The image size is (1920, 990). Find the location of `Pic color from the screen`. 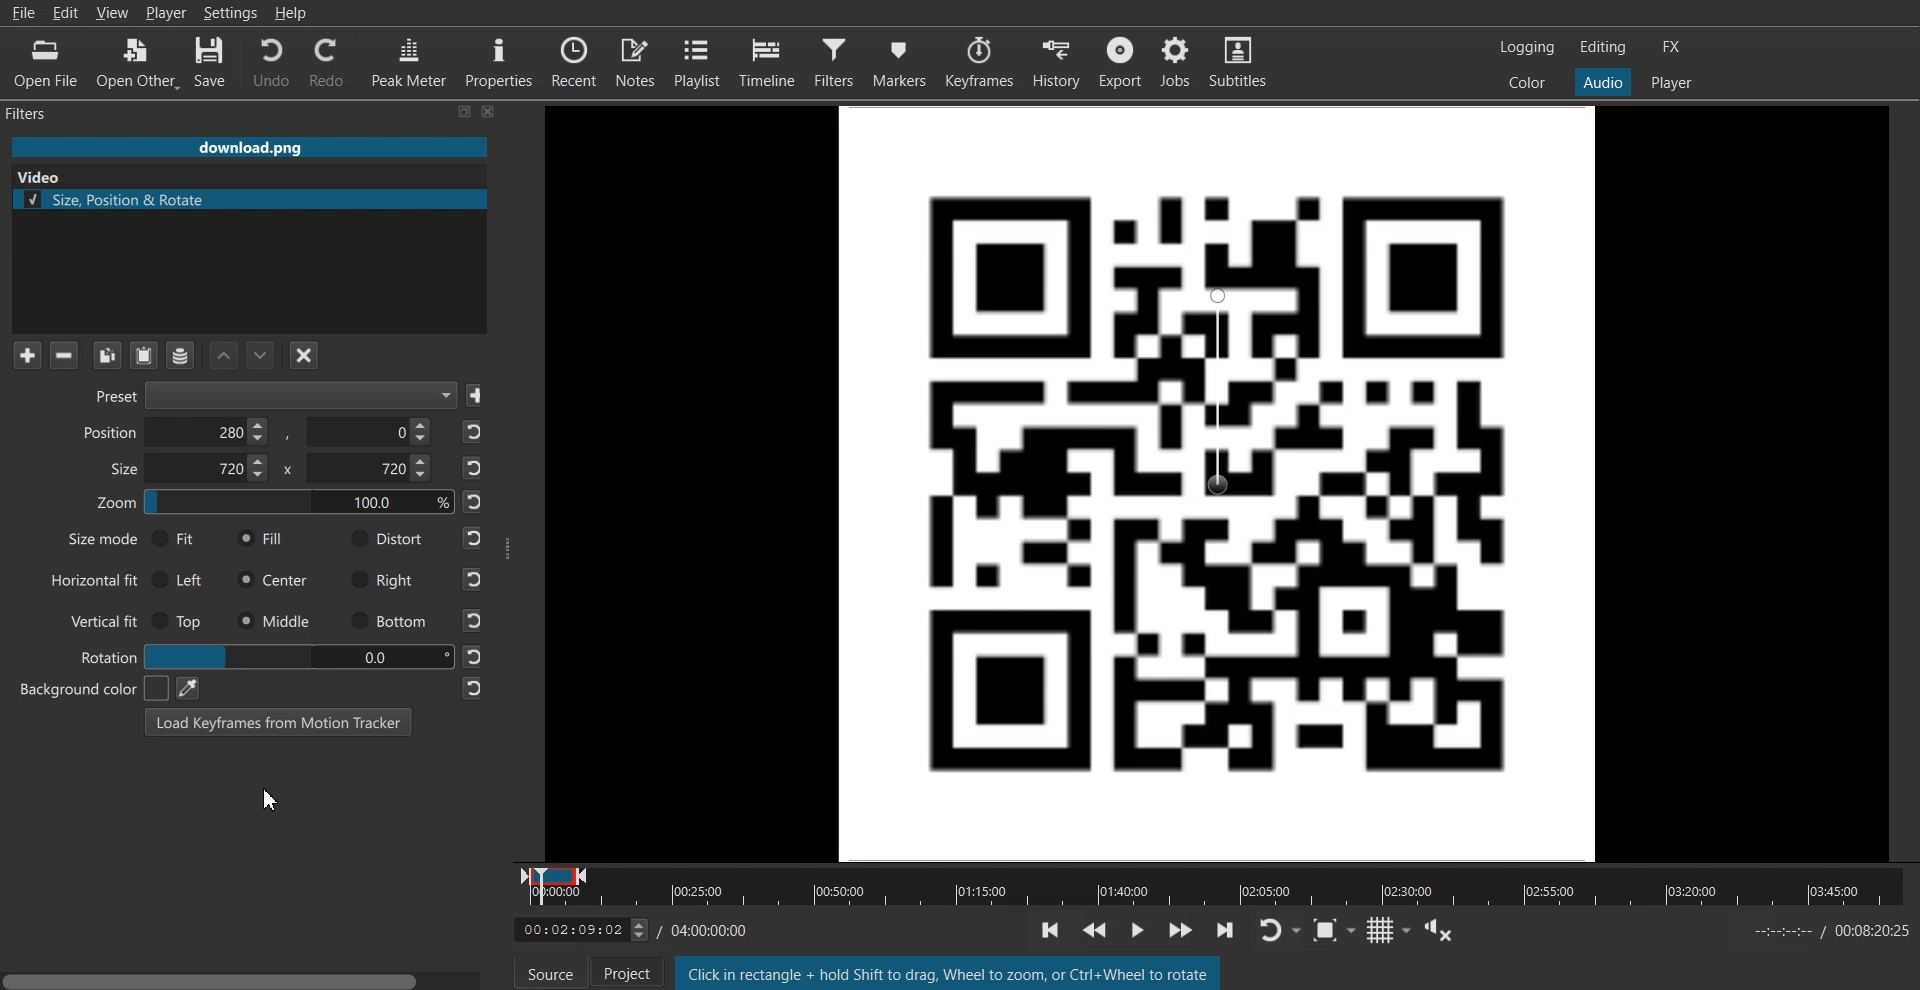

Pic color from the screen is located at coordinates (187, 687).